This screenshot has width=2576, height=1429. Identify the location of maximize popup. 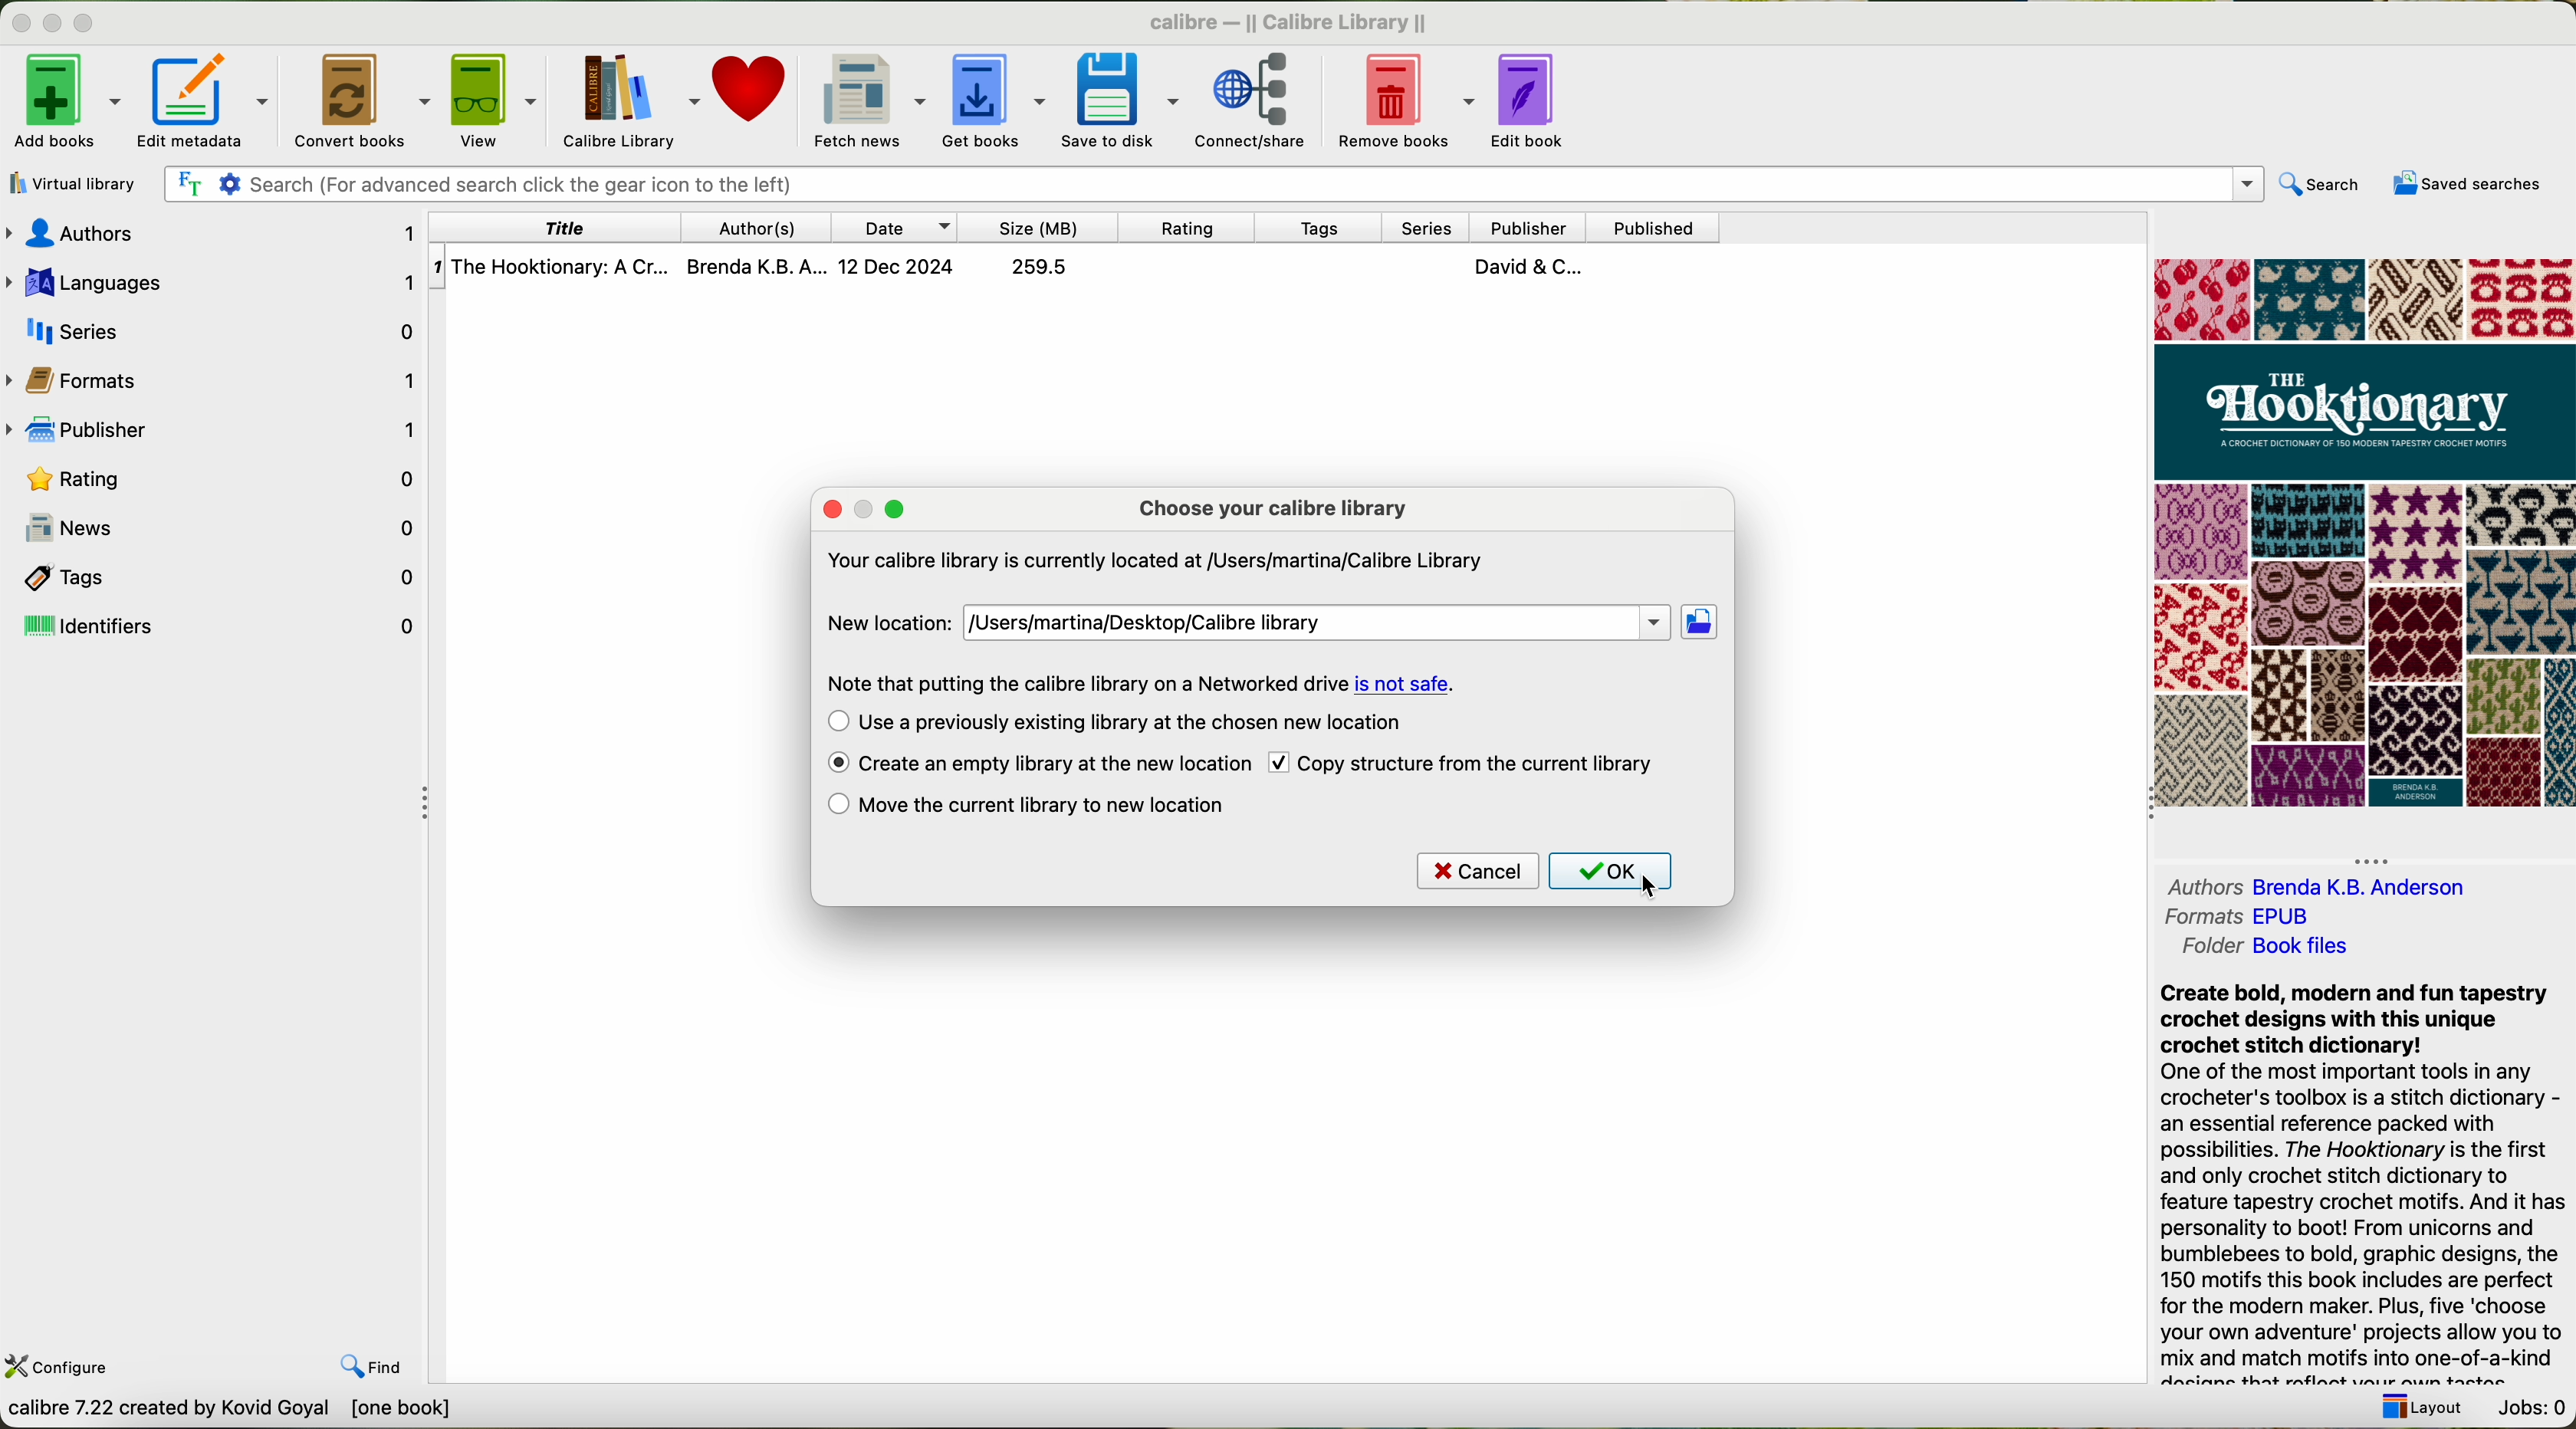
(898, 508).